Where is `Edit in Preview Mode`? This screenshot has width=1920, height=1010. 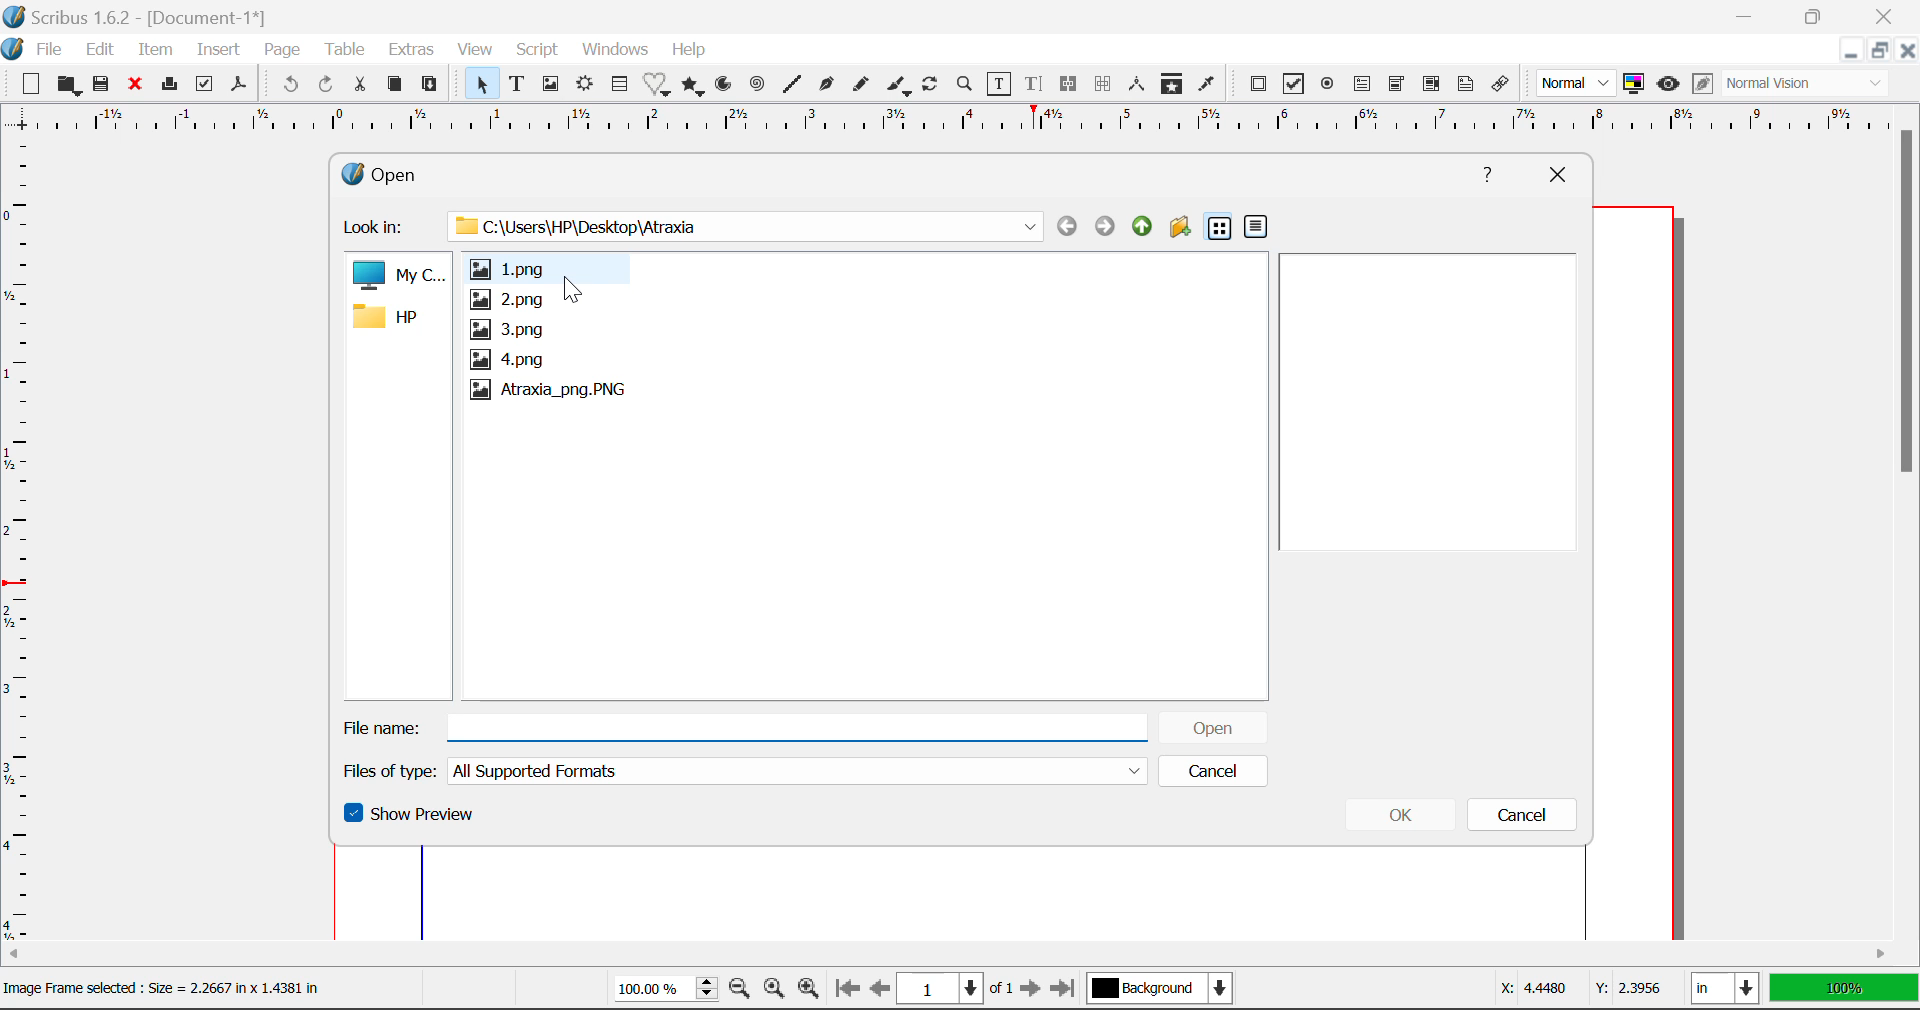 Edit in Preview Mode is located at coordinates (1702, 84).